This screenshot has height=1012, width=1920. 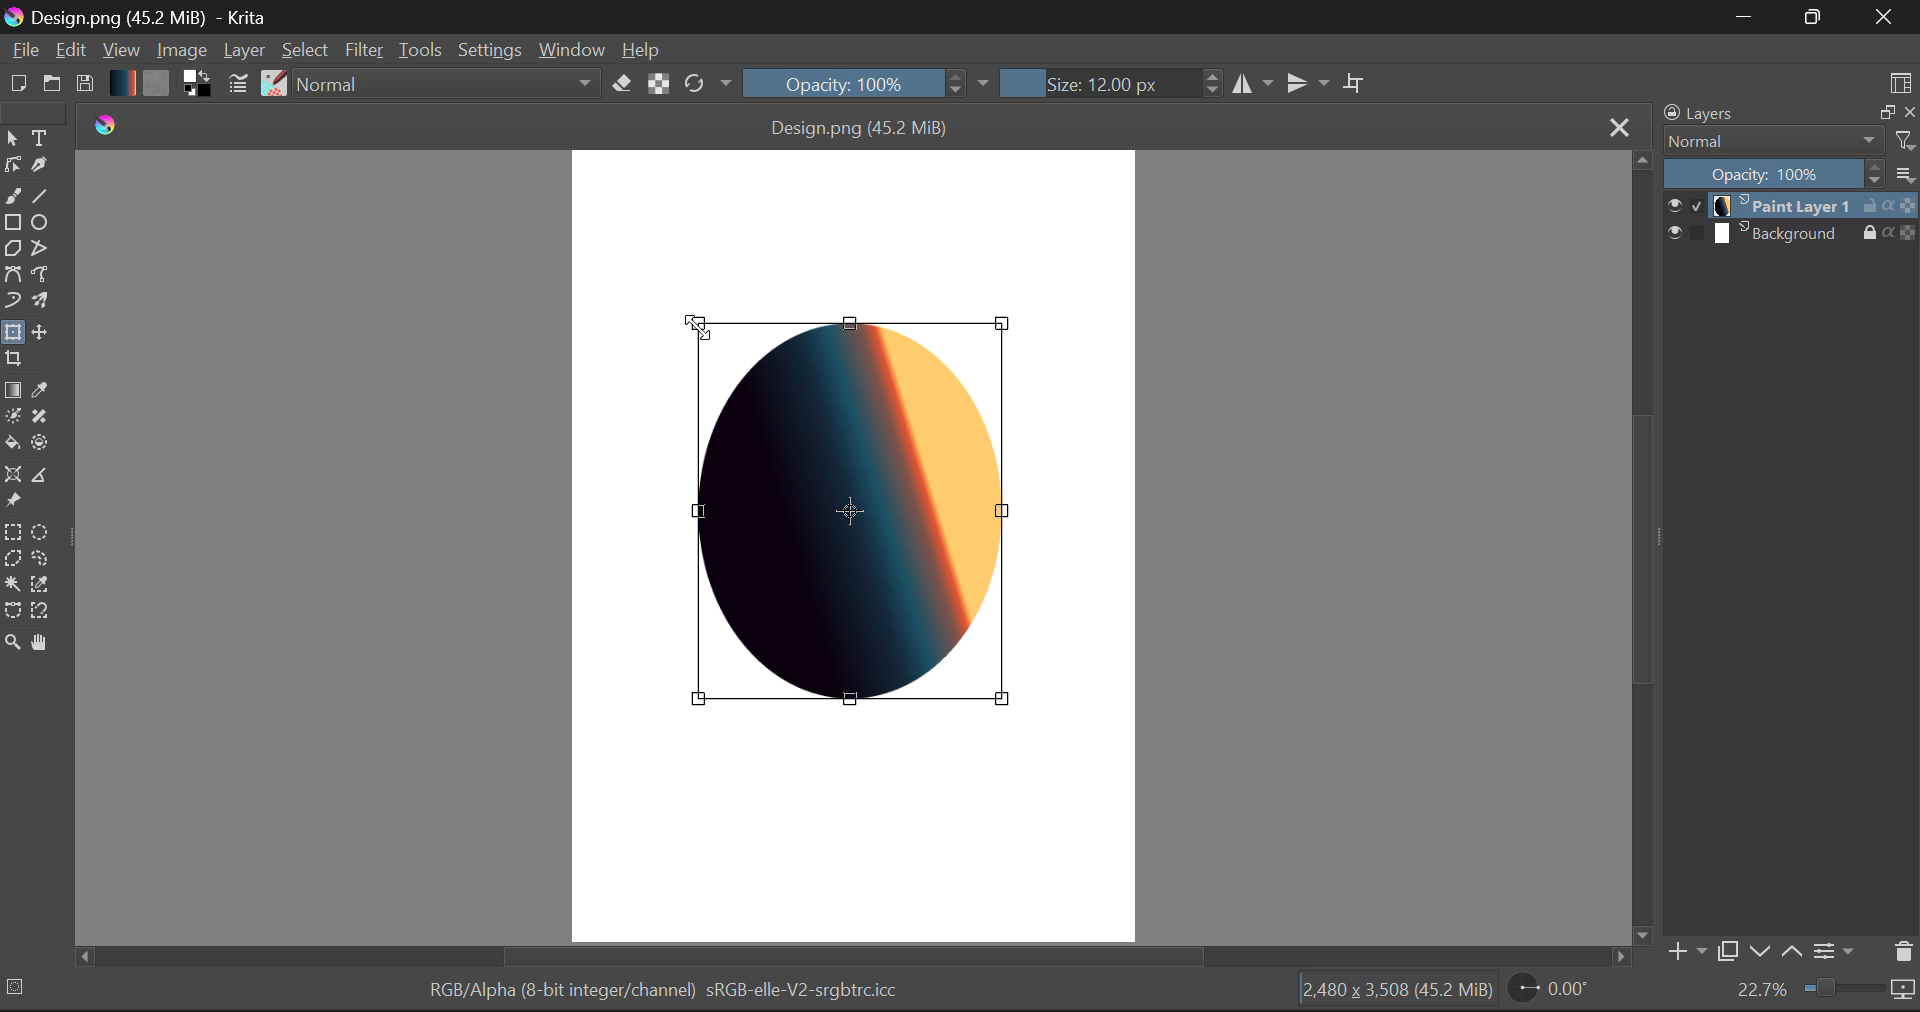 I want to click on Text, so click(x=41, y=139).